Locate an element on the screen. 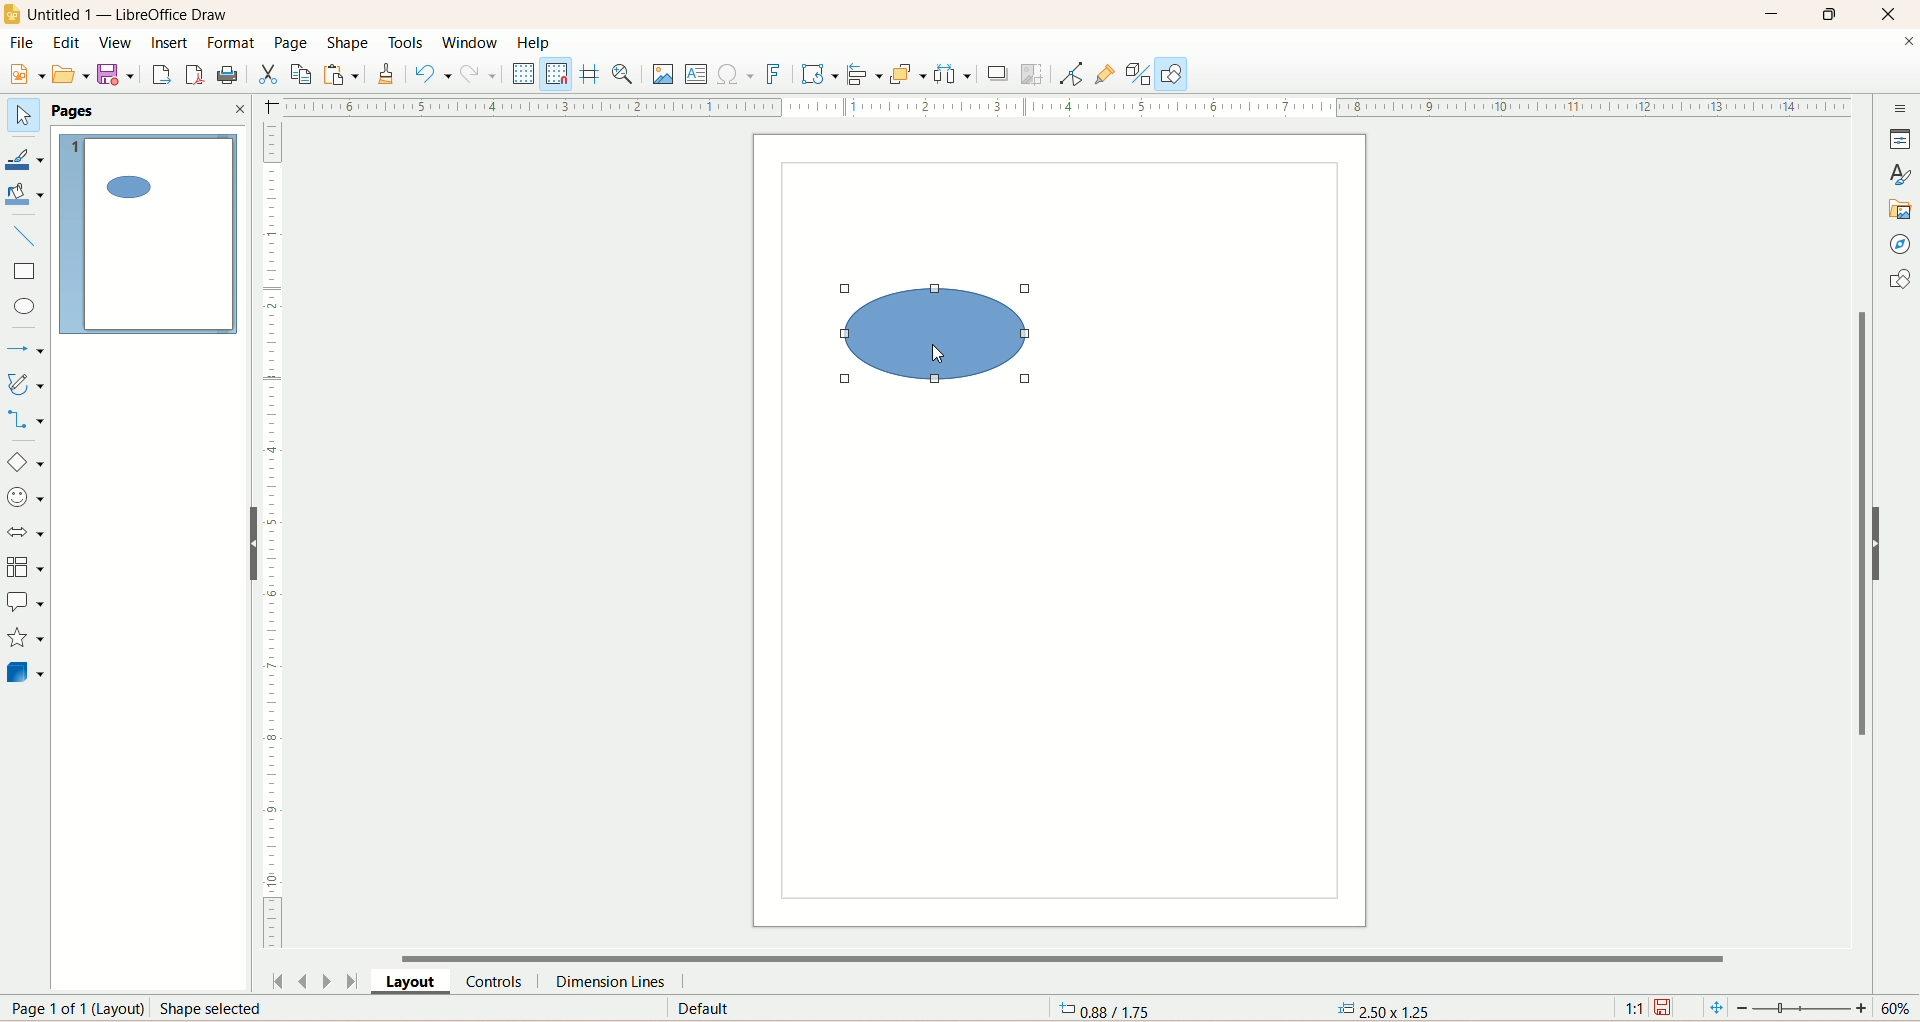  ellipse is located at coordinates (24, 305).